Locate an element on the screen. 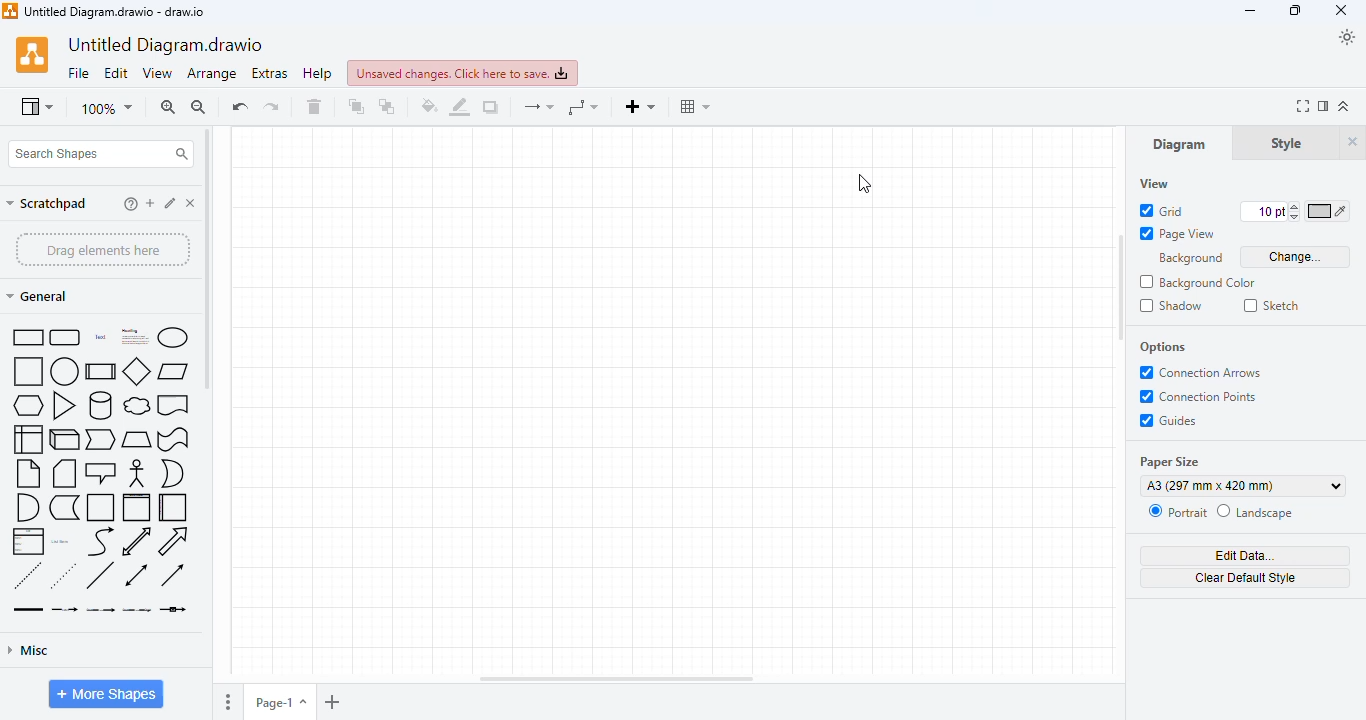 This screenshot has width=1366, height=720. connector with label is located at coordinates (64, 610).